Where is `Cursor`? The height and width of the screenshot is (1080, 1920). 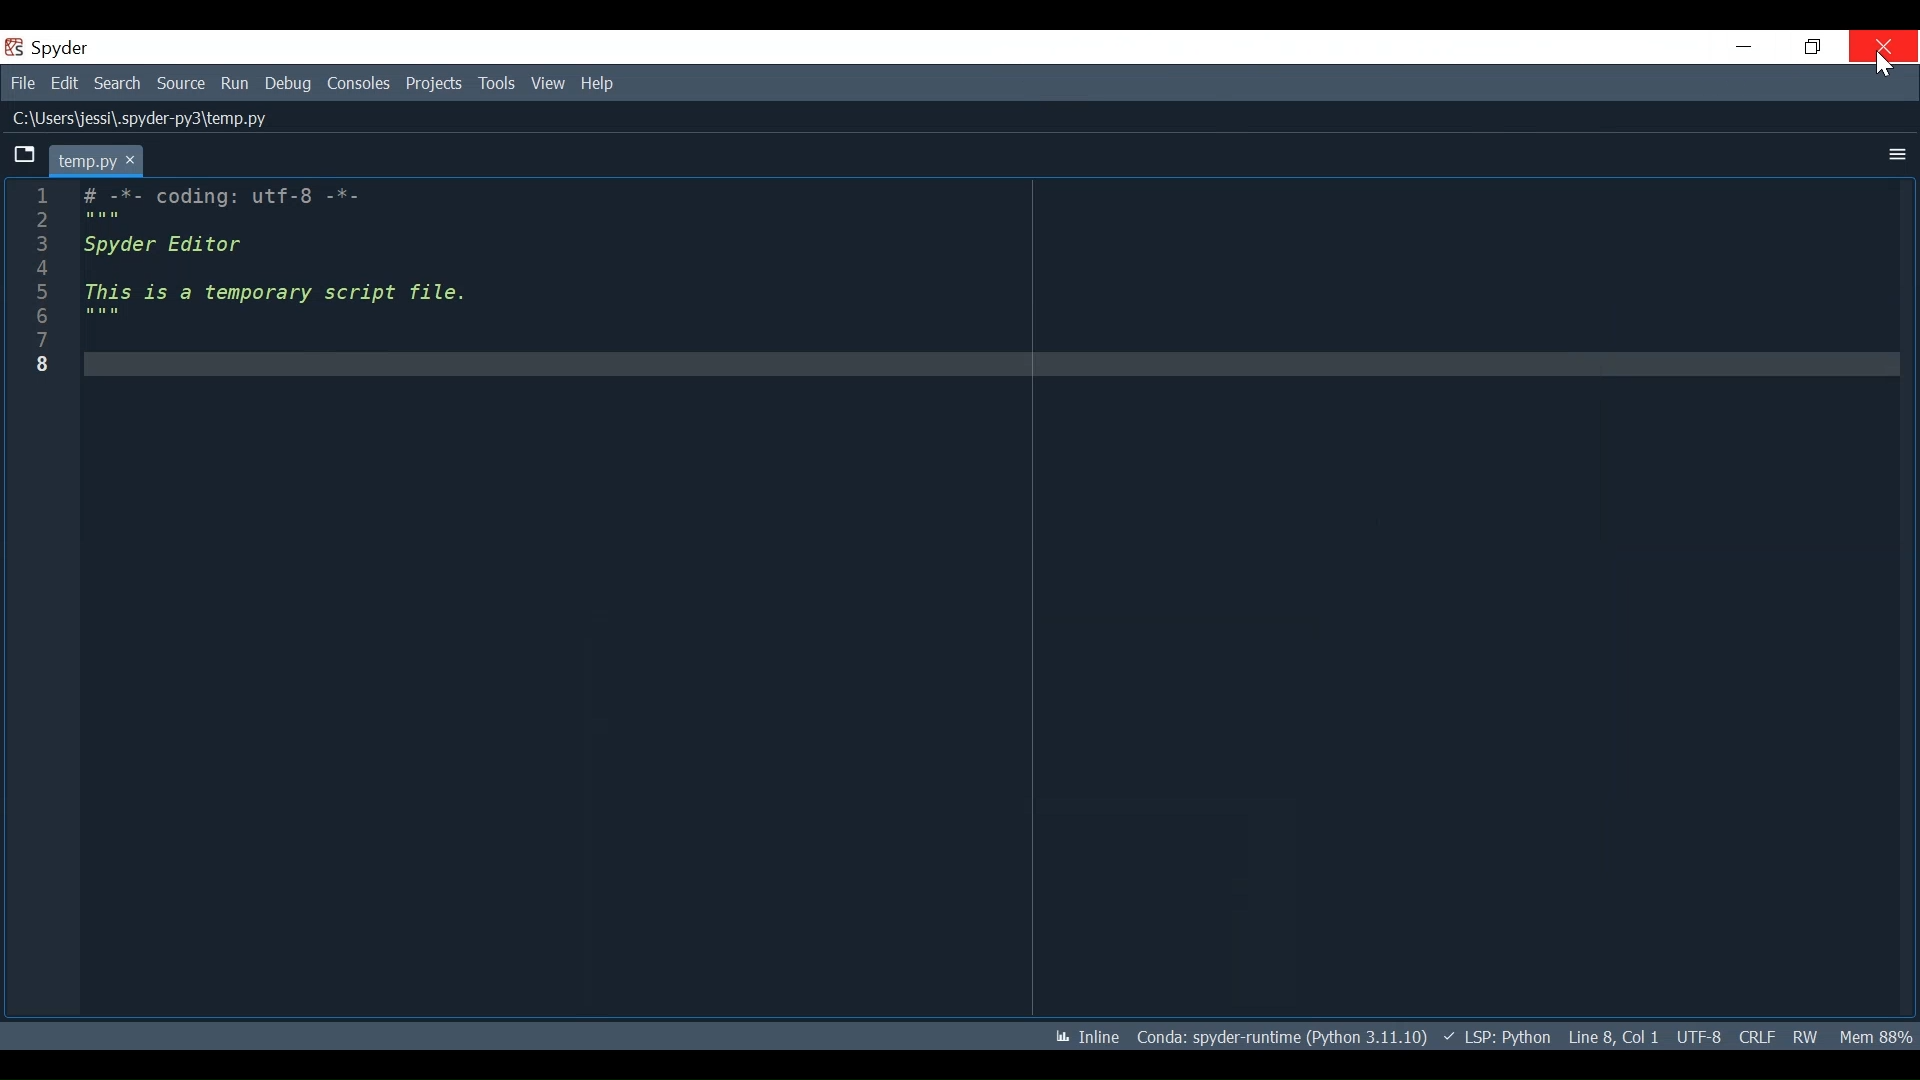 Cursor is located at coordinates (1882, 66).